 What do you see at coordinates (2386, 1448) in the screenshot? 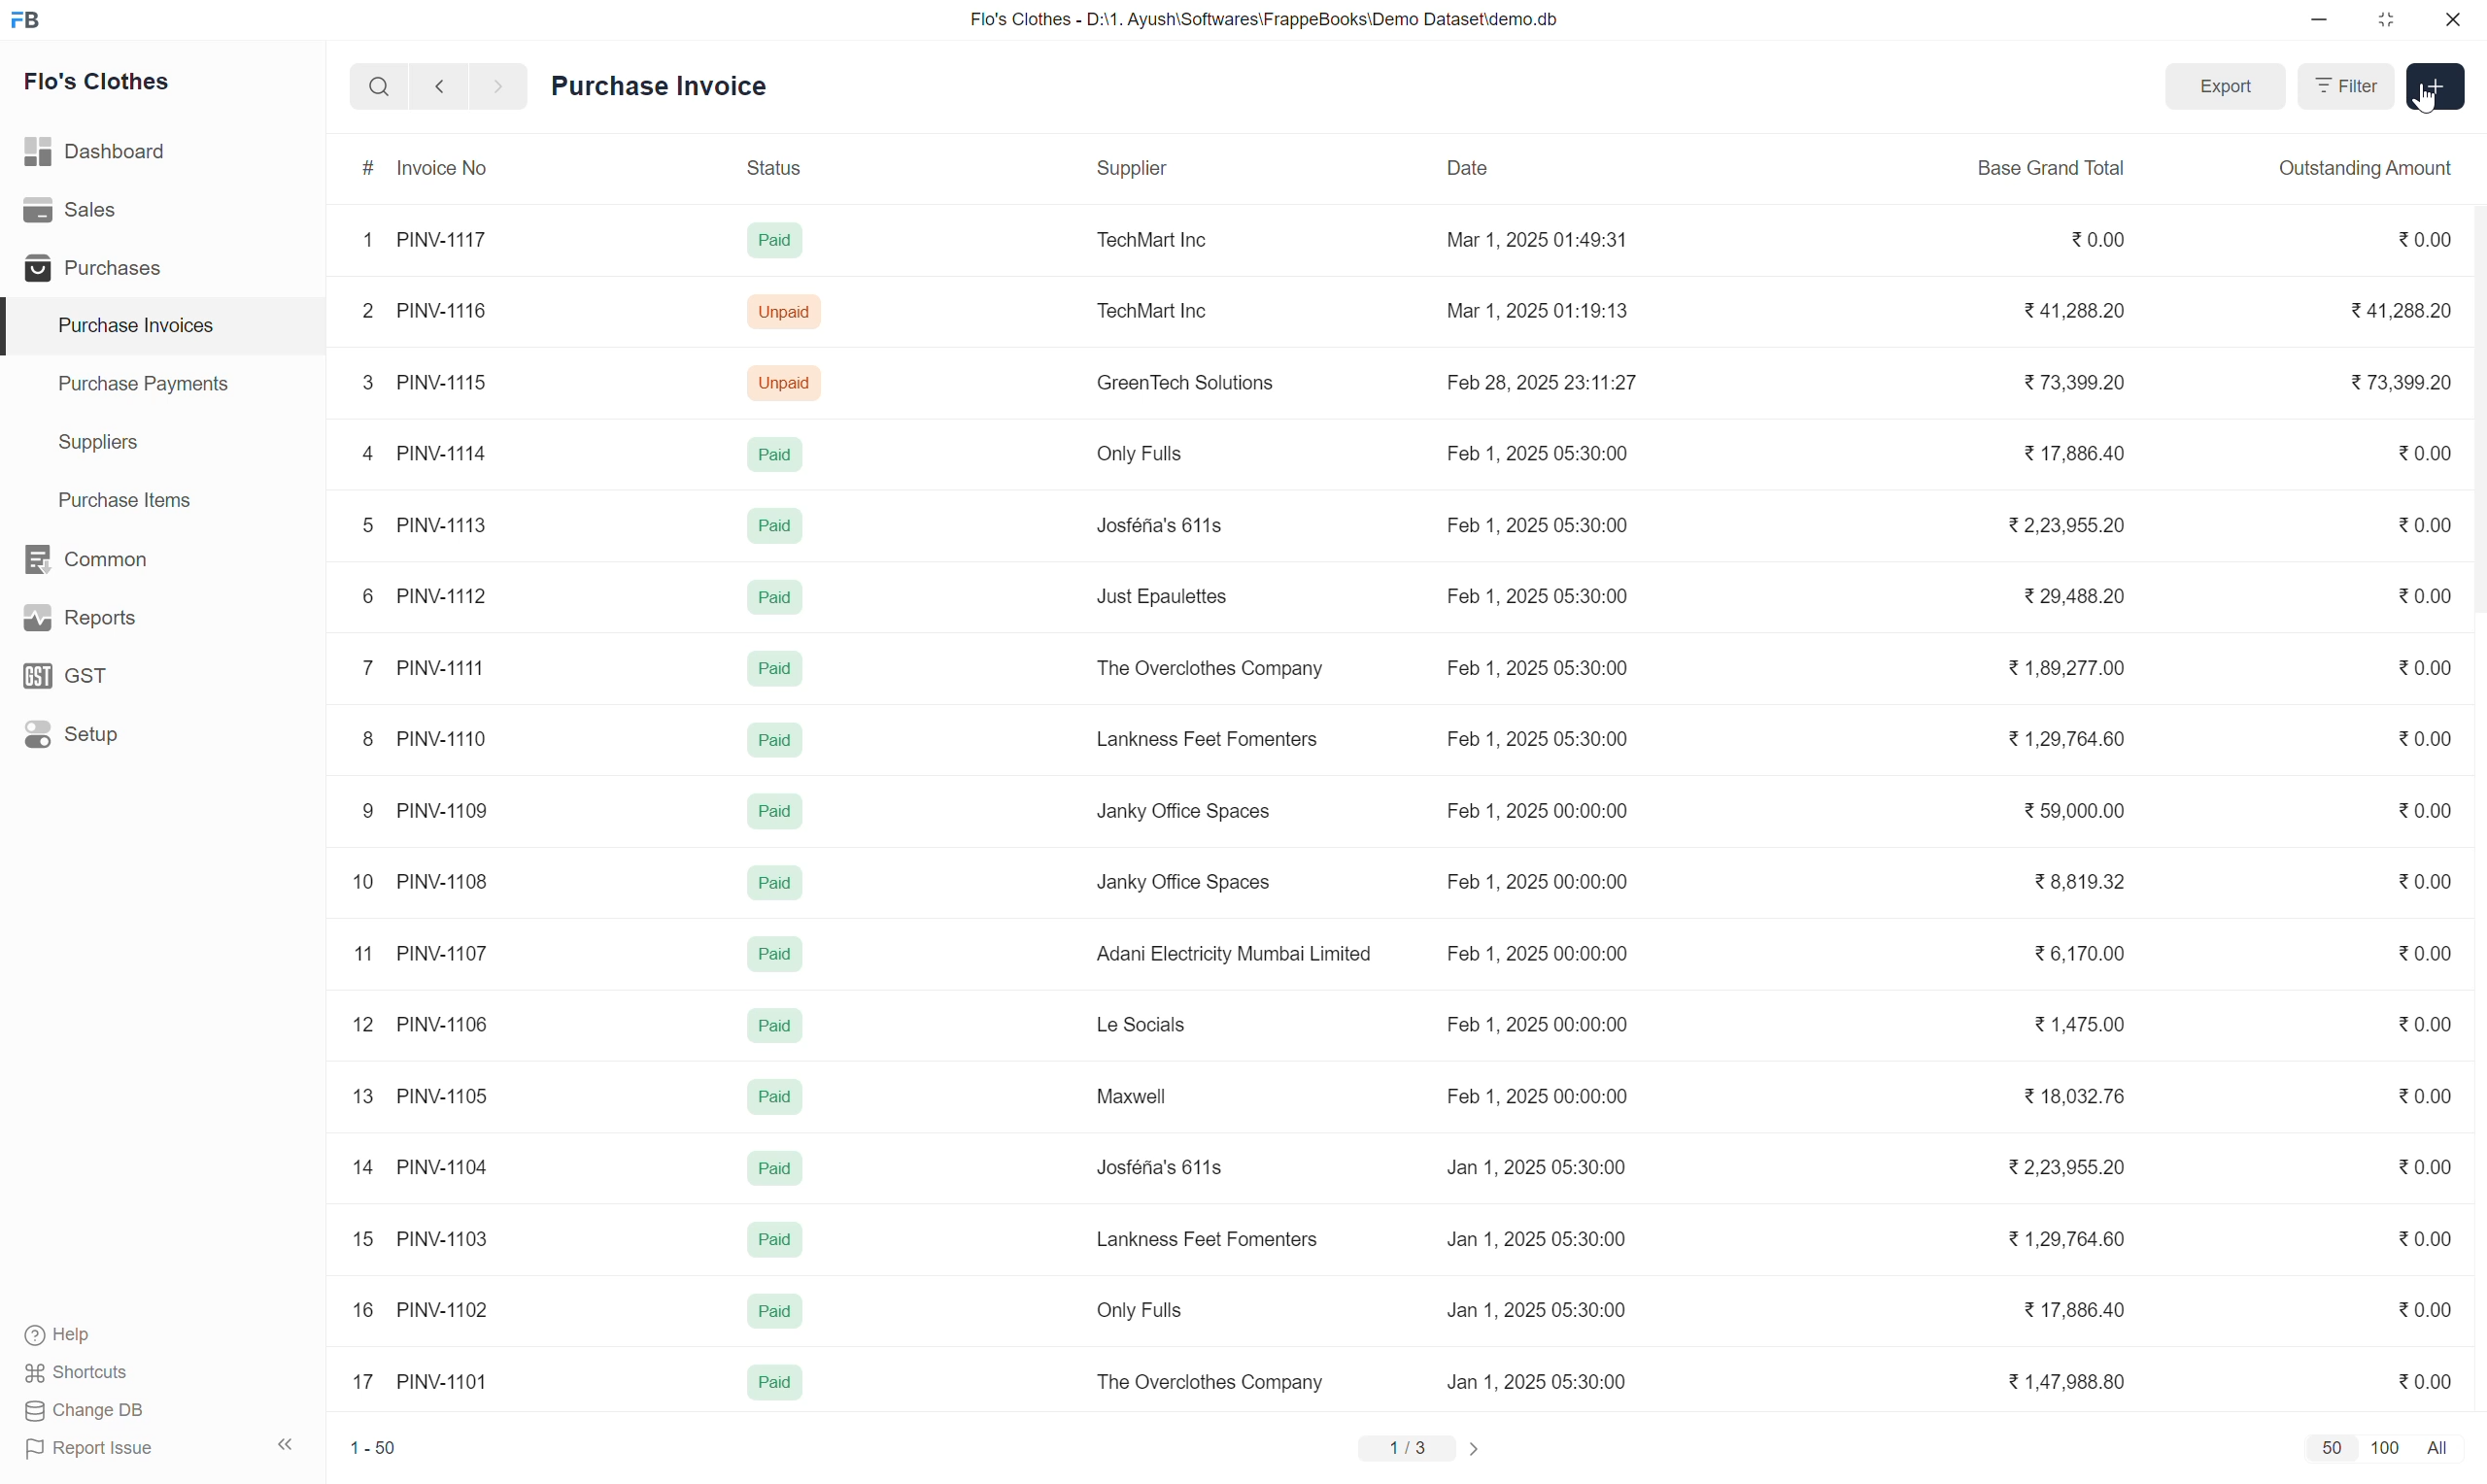
I see `100` at bounding box center [2386, 1448].